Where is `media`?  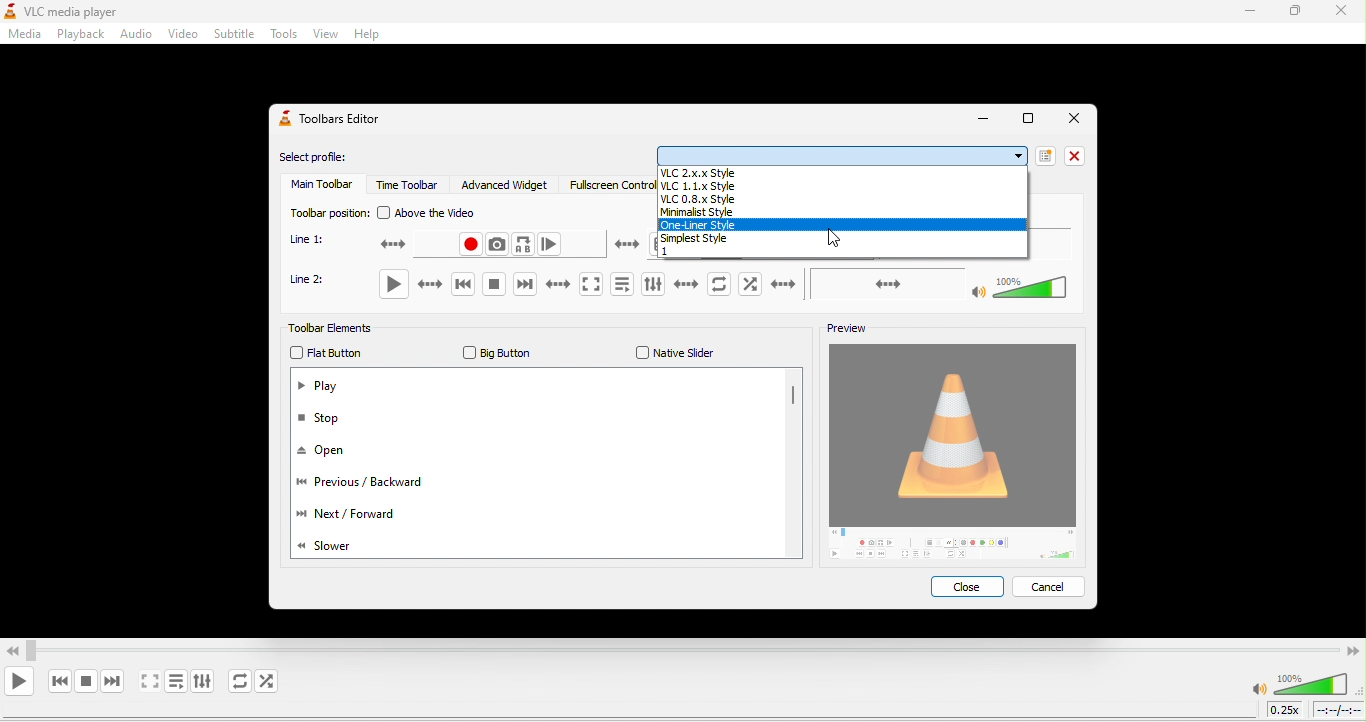
media is located at coordinates (23, 36).